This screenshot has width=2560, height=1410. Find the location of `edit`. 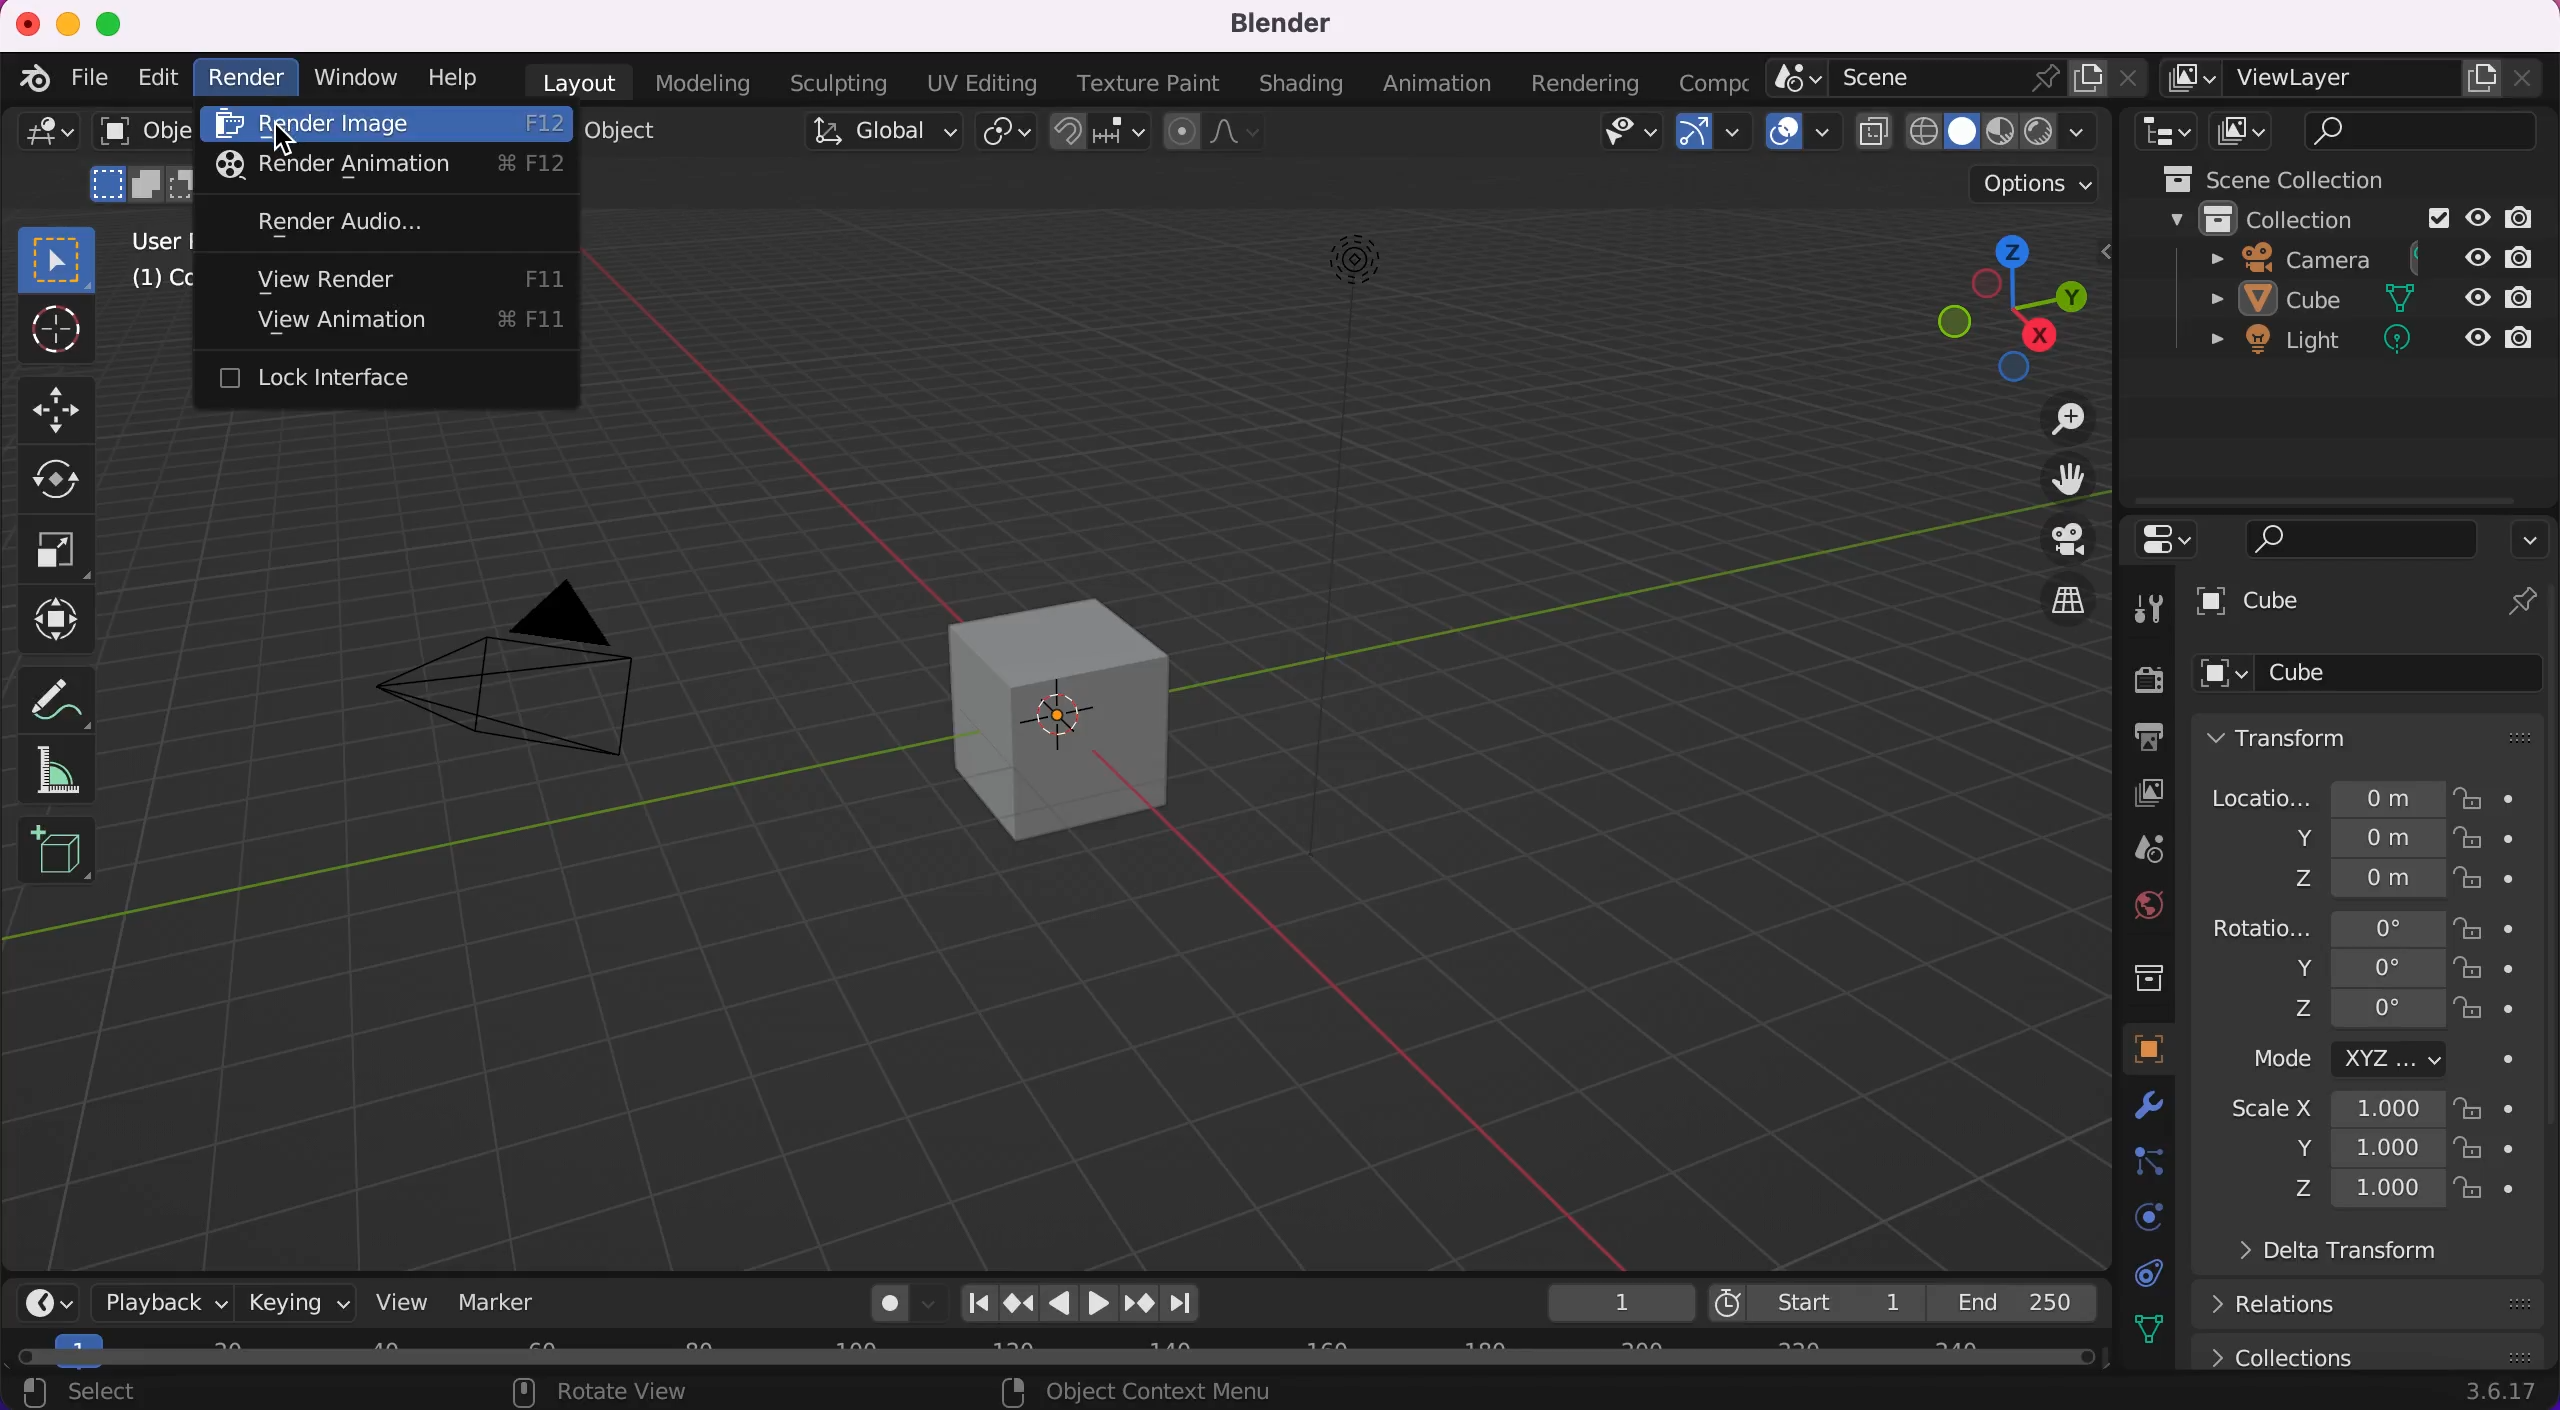

edit is located at coordinates (154, 80).